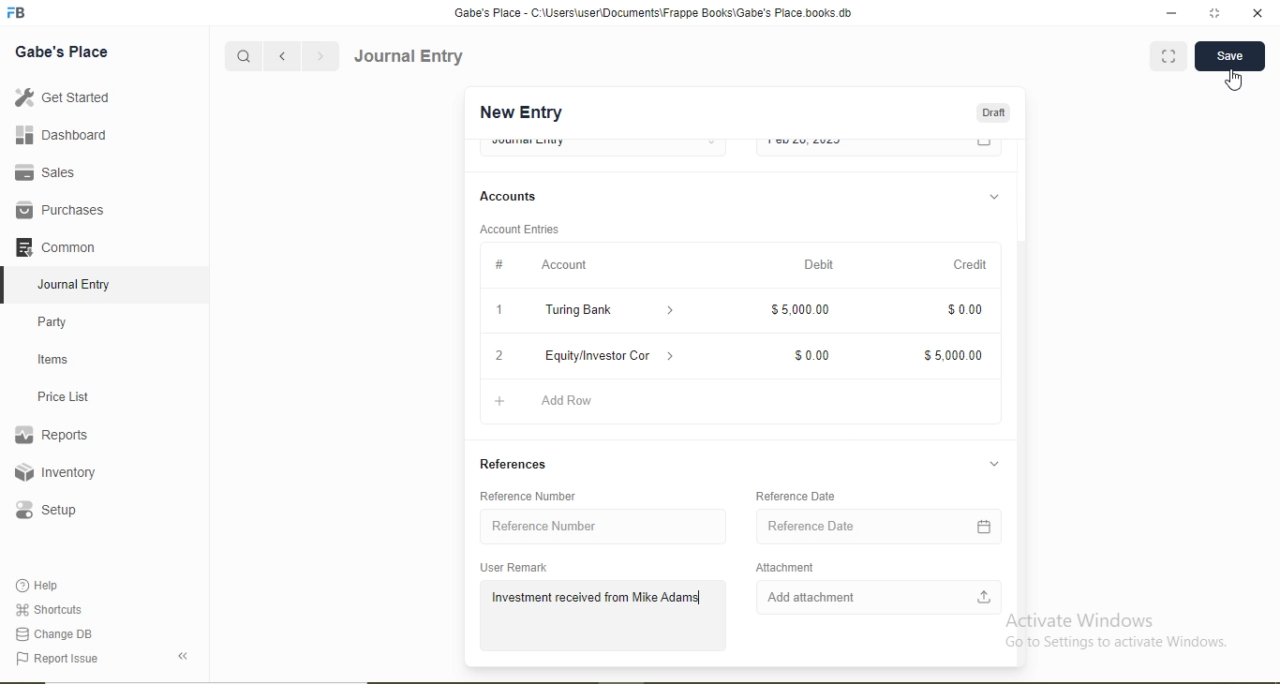  I want to click on Forward, so click(321, 56).